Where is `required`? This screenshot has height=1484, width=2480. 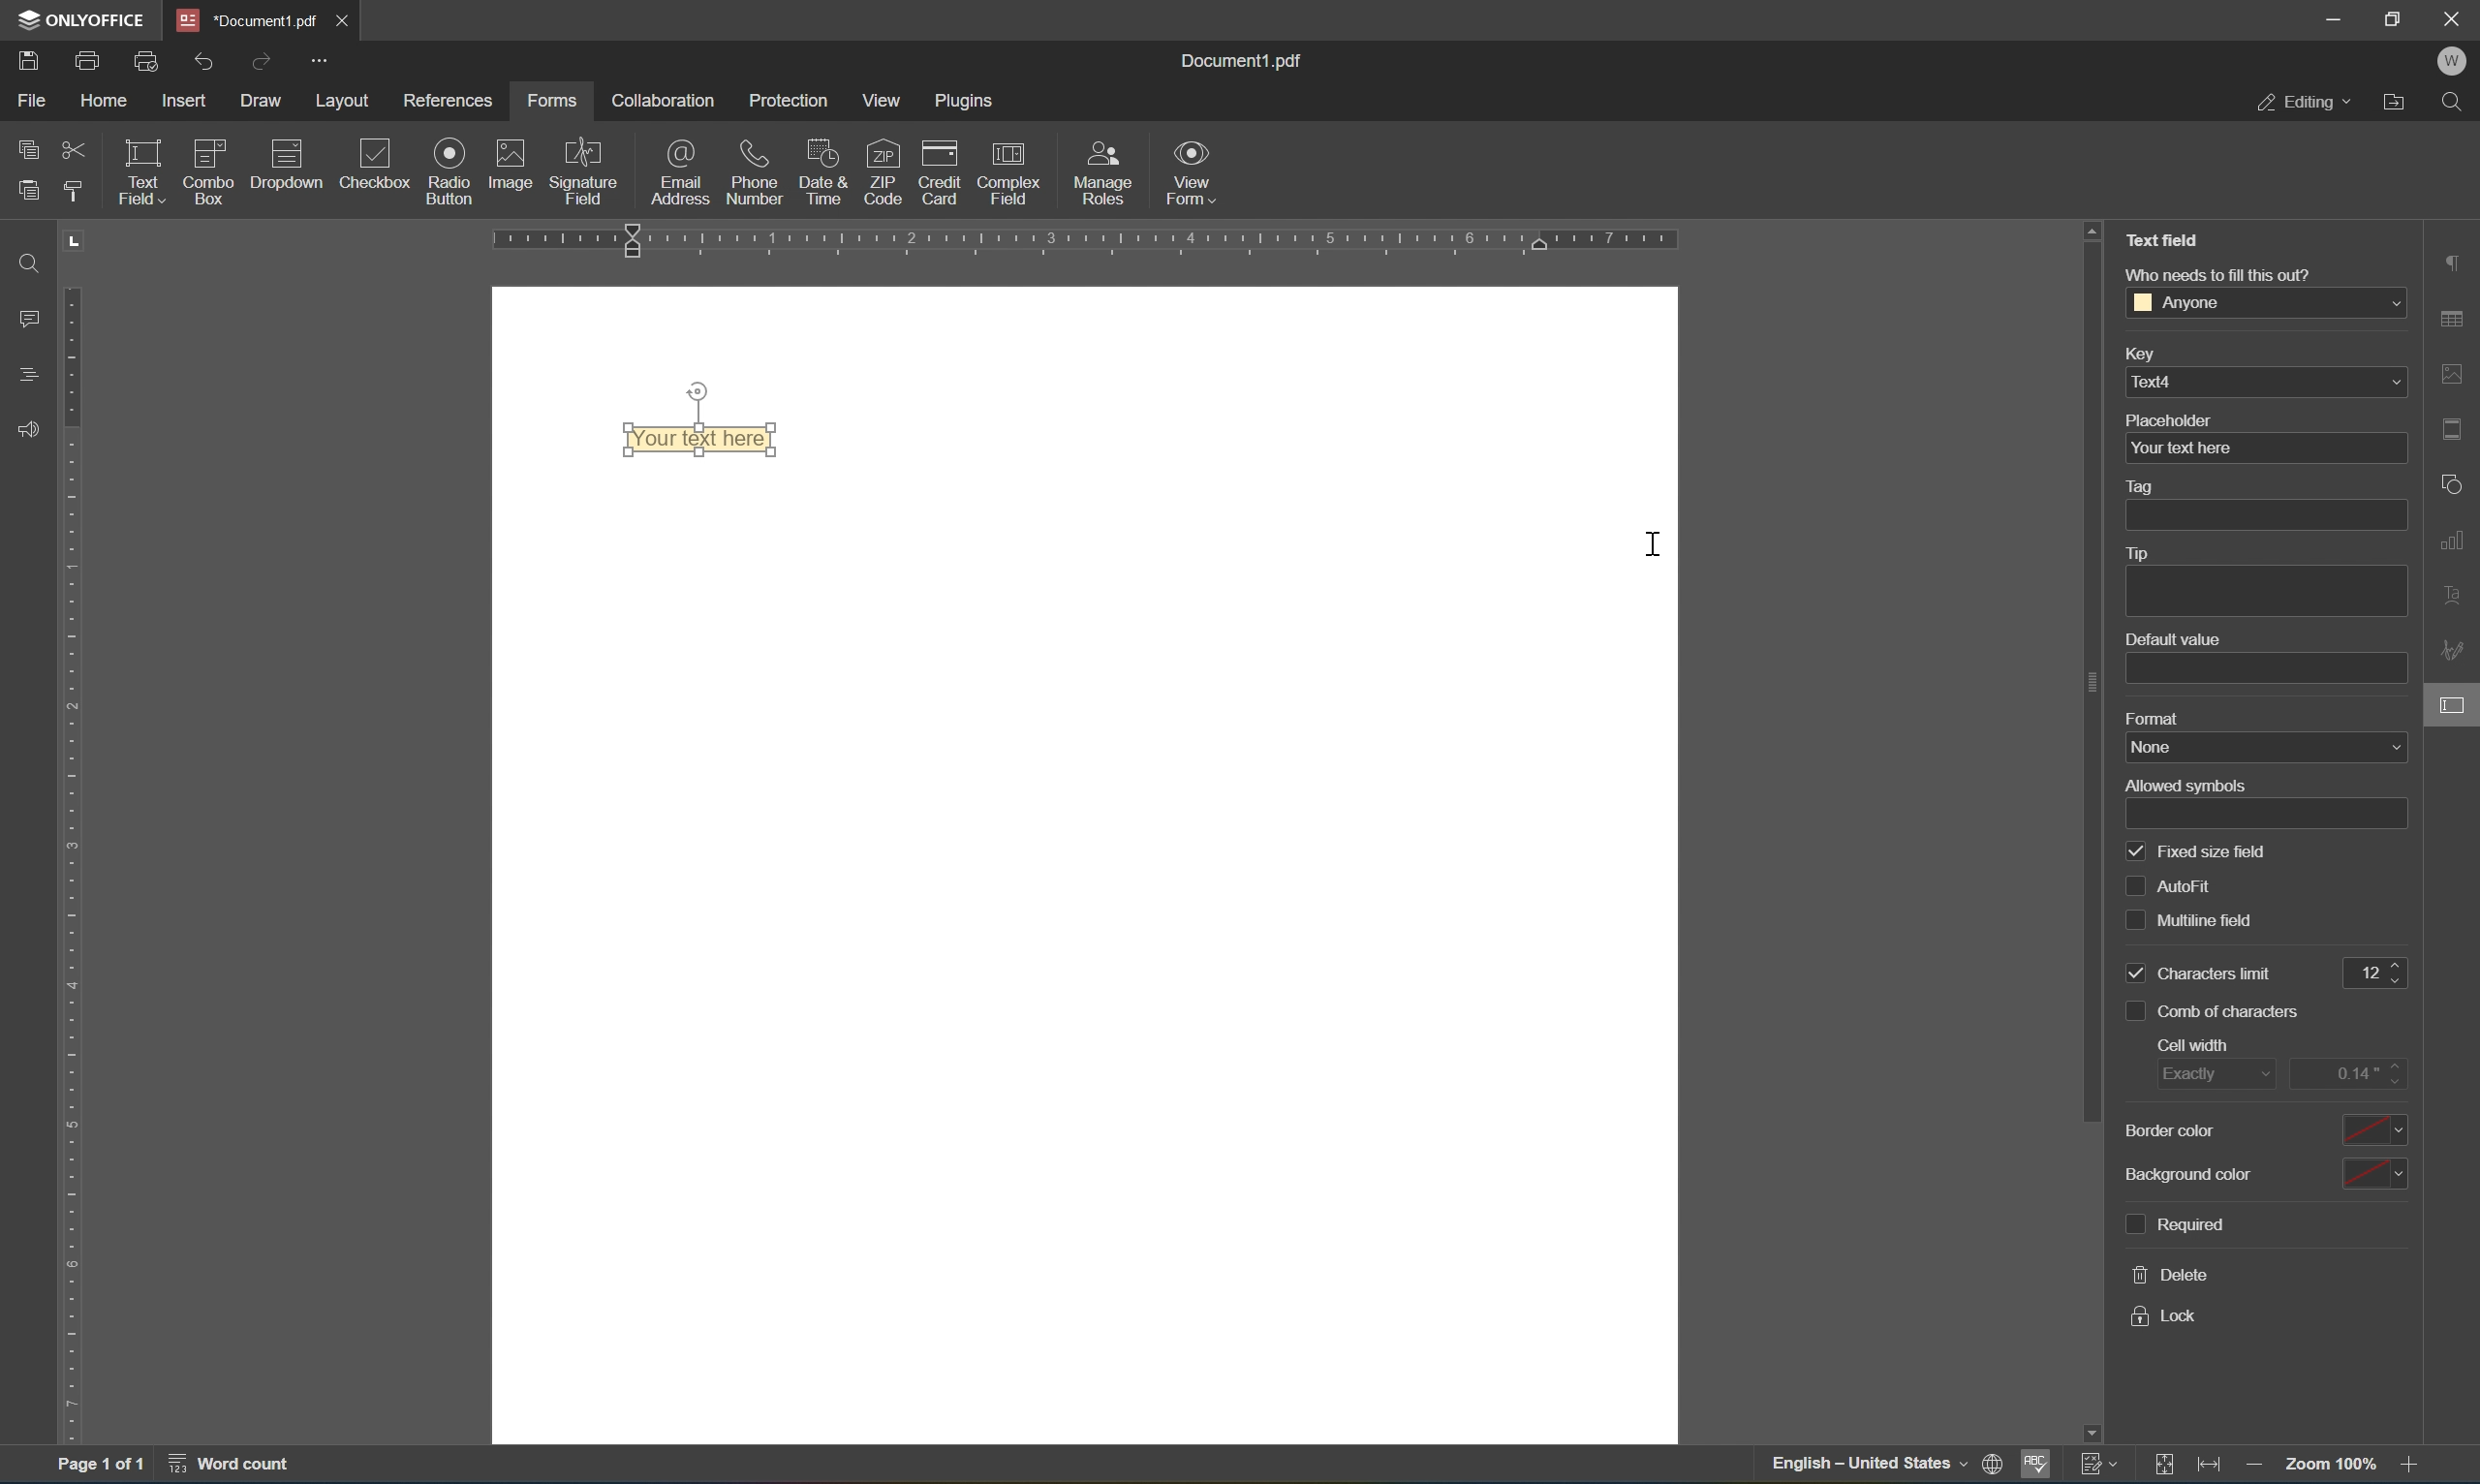 required is located at coordinates (2179, 1224).